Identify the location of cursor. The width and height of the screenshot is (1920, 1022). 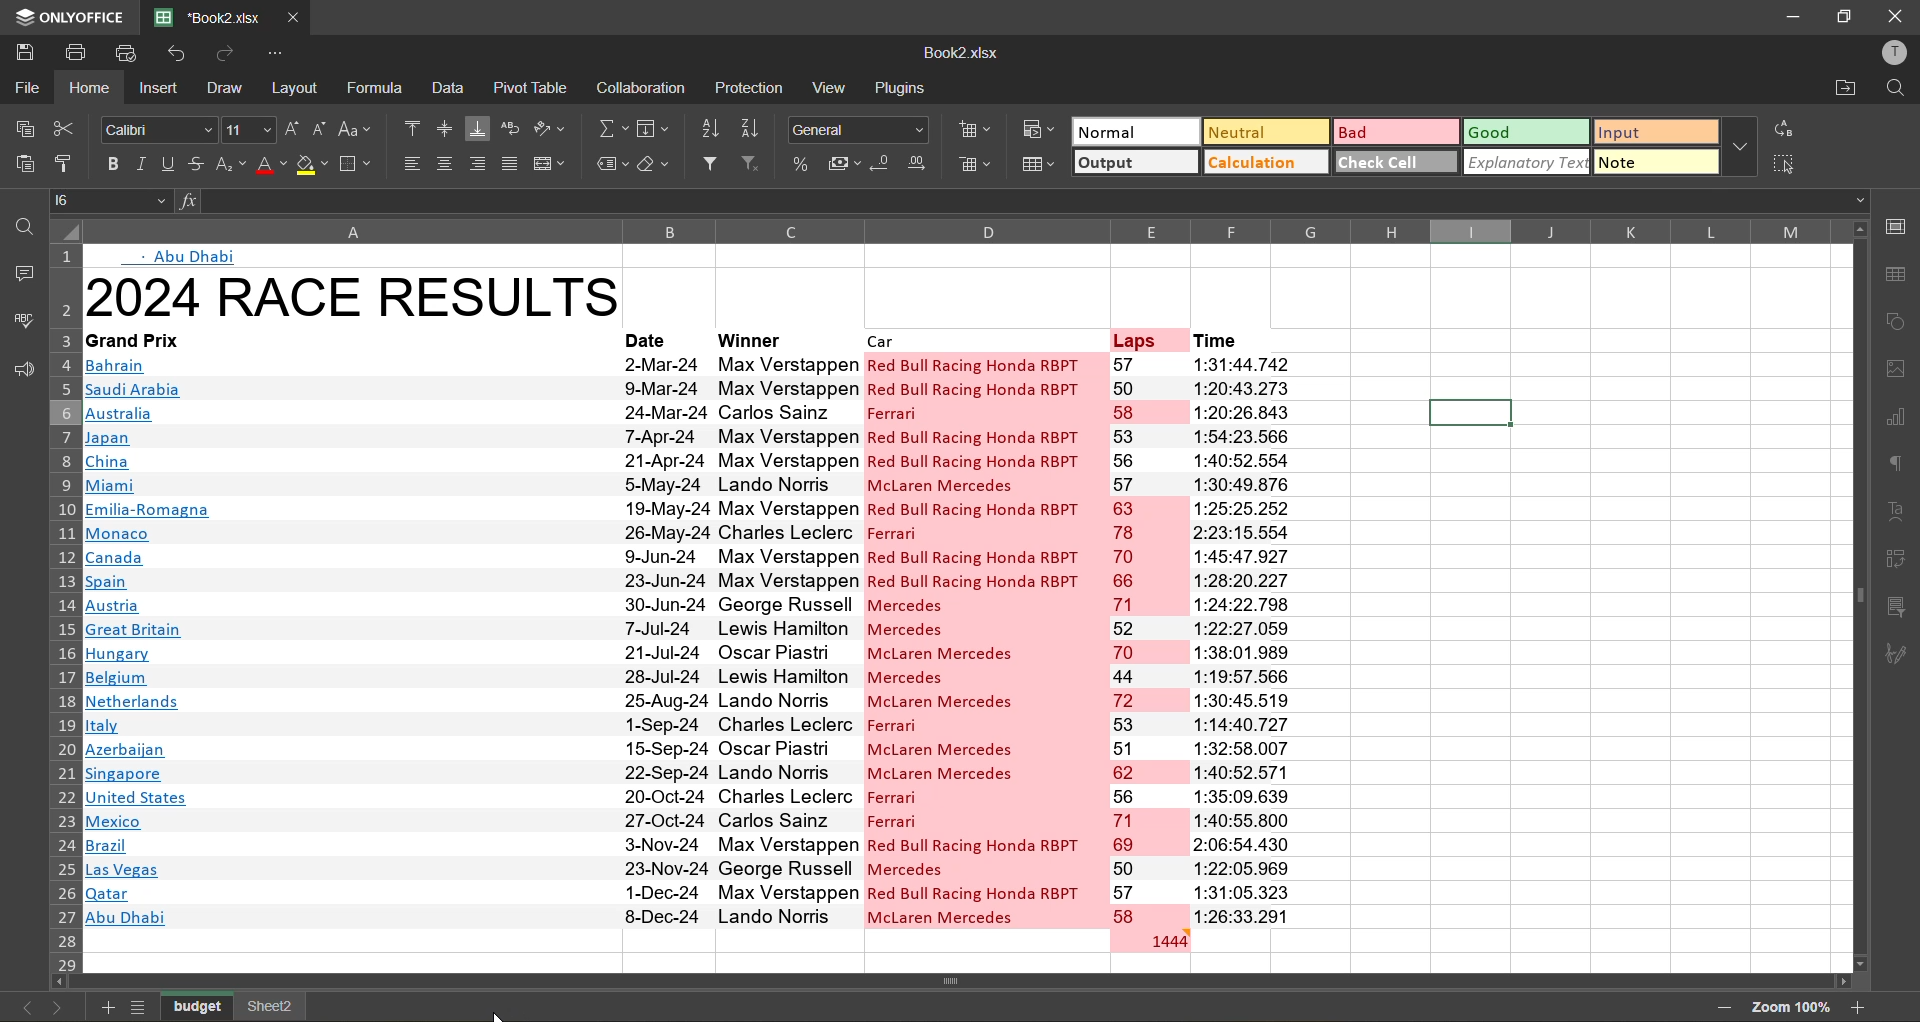
(500, 1015).